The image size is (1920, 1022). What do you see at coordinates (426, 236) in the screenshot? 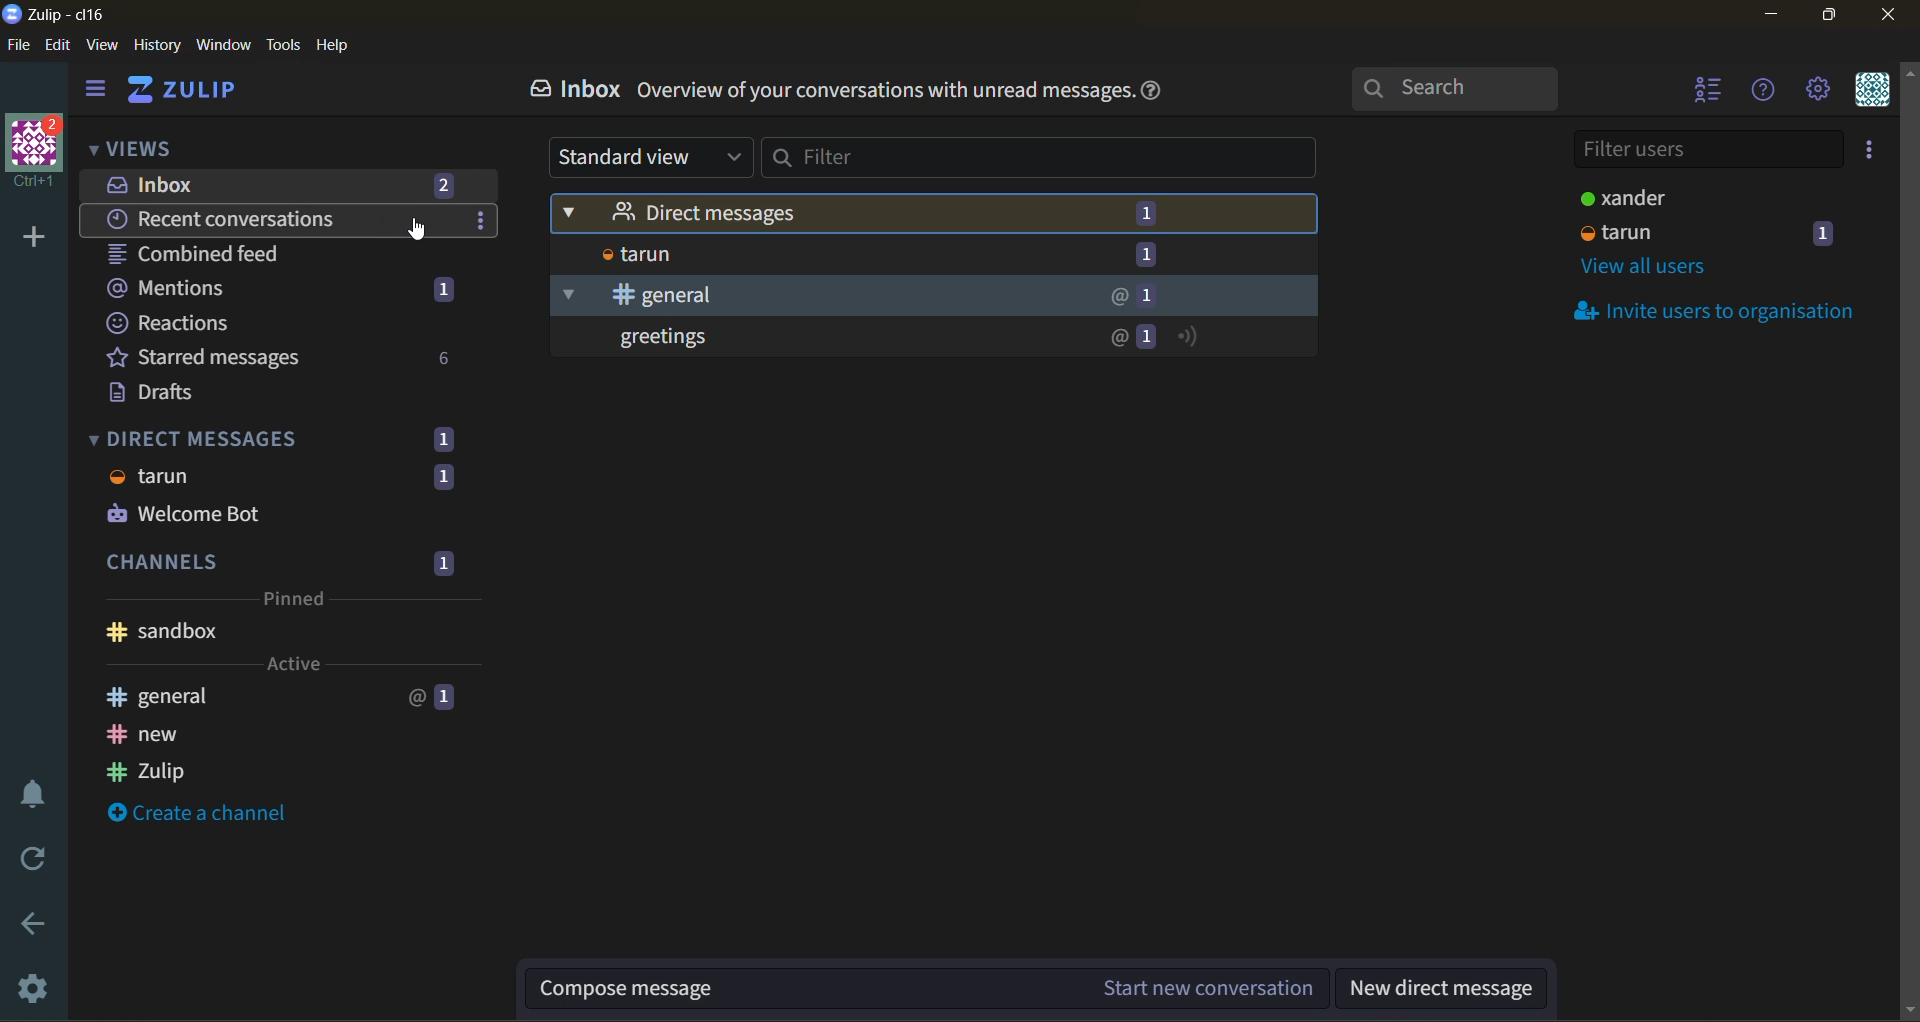
I see `Cursor` at bounding box center [426, 236].